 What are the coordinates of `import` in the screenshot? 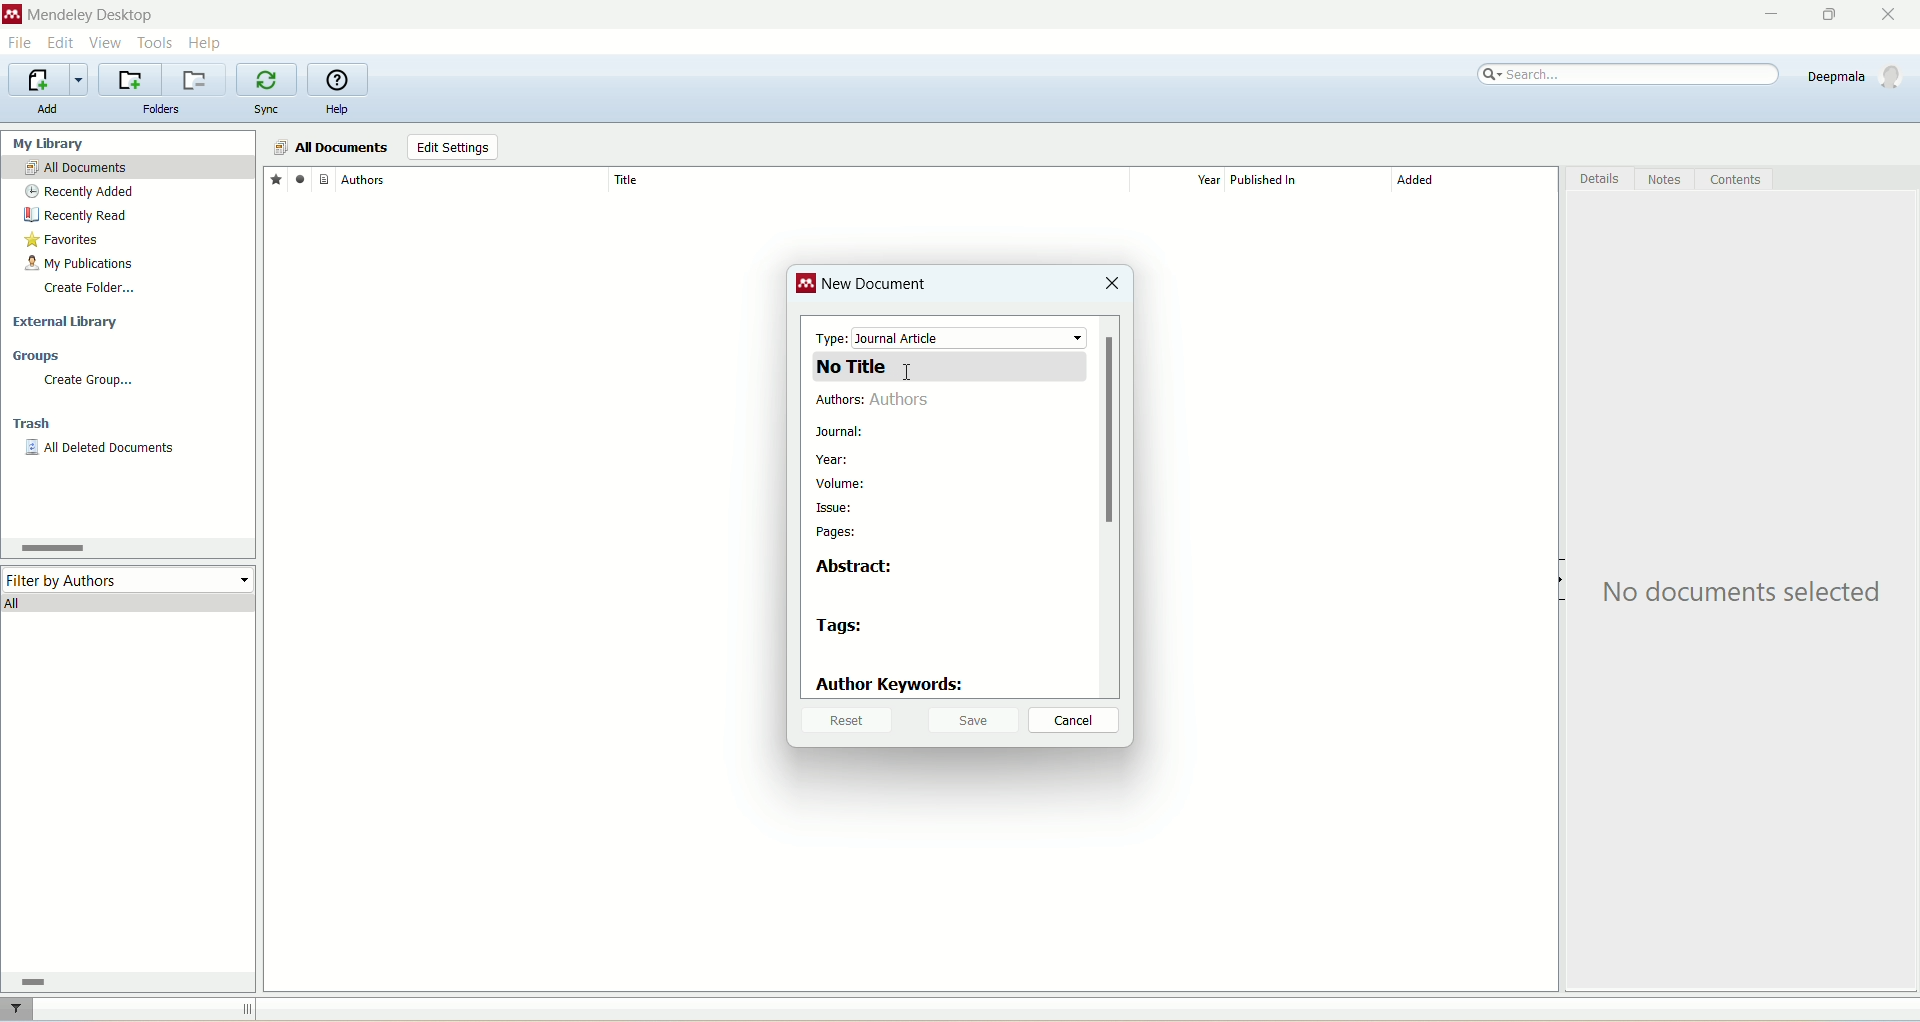 It's located at (45, 80).